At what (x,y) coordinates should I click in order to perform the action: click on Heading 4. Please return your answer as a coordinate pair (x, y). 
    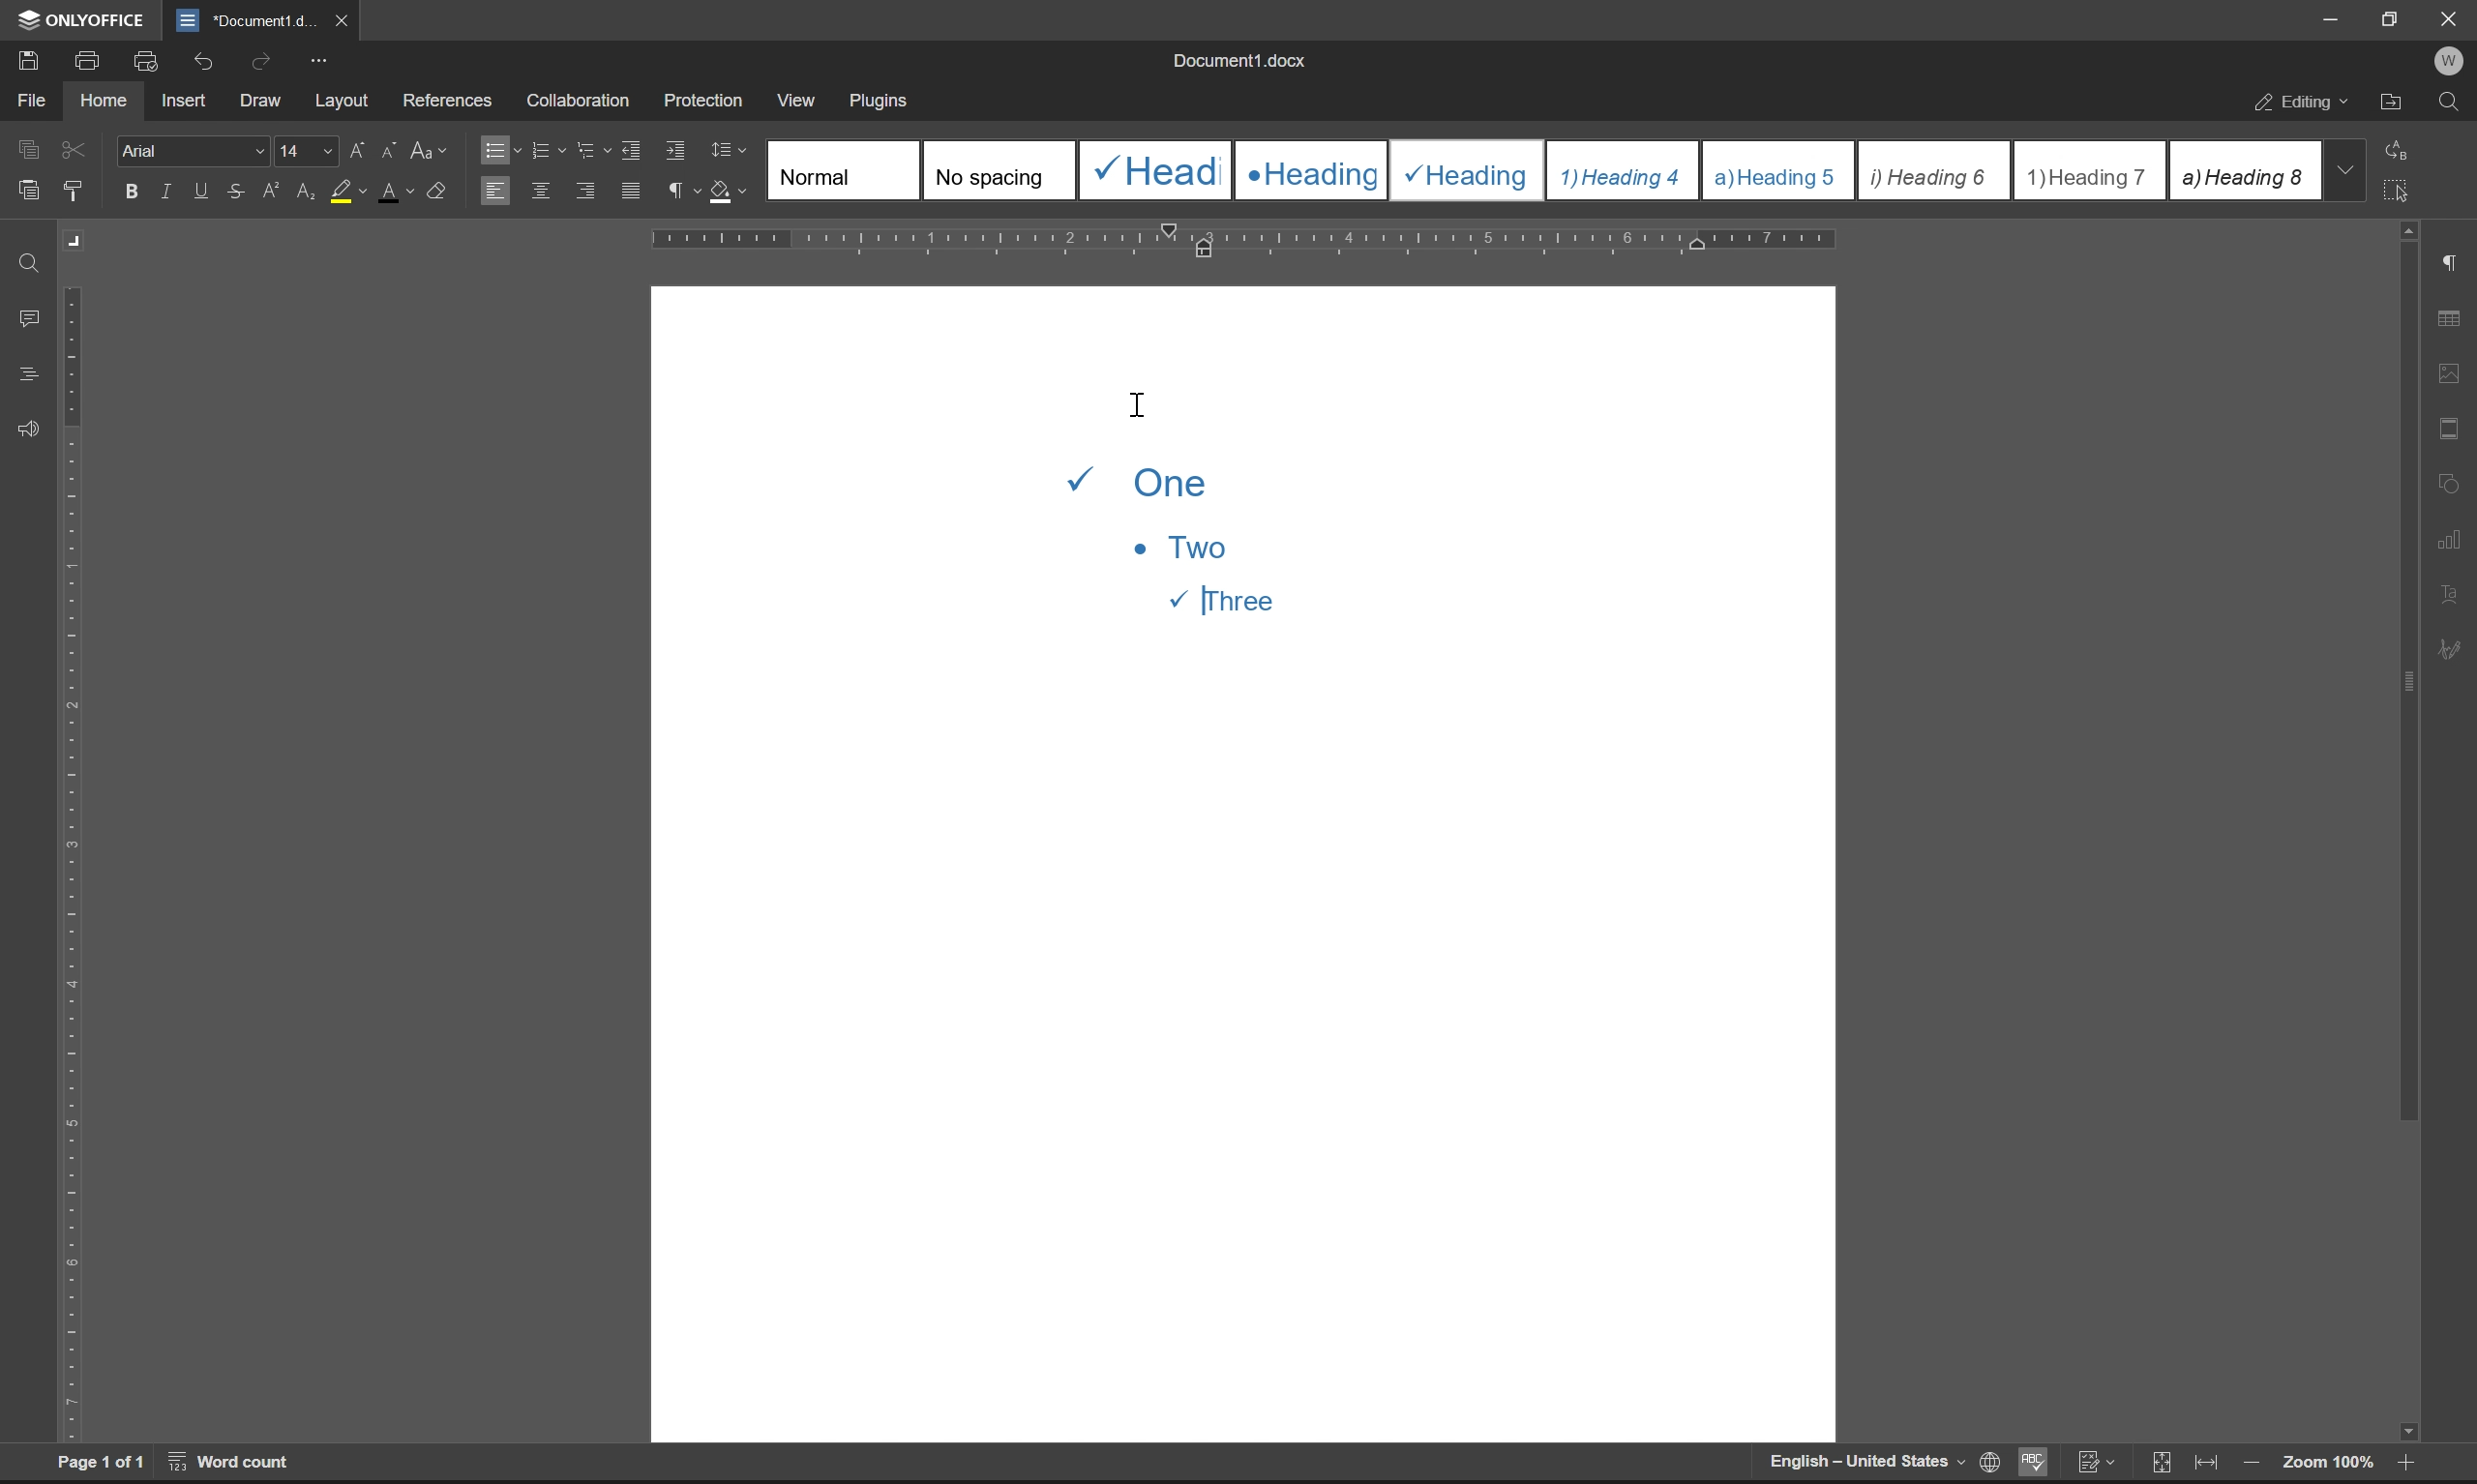
    Looking at the image, I should click on (1624, 171).